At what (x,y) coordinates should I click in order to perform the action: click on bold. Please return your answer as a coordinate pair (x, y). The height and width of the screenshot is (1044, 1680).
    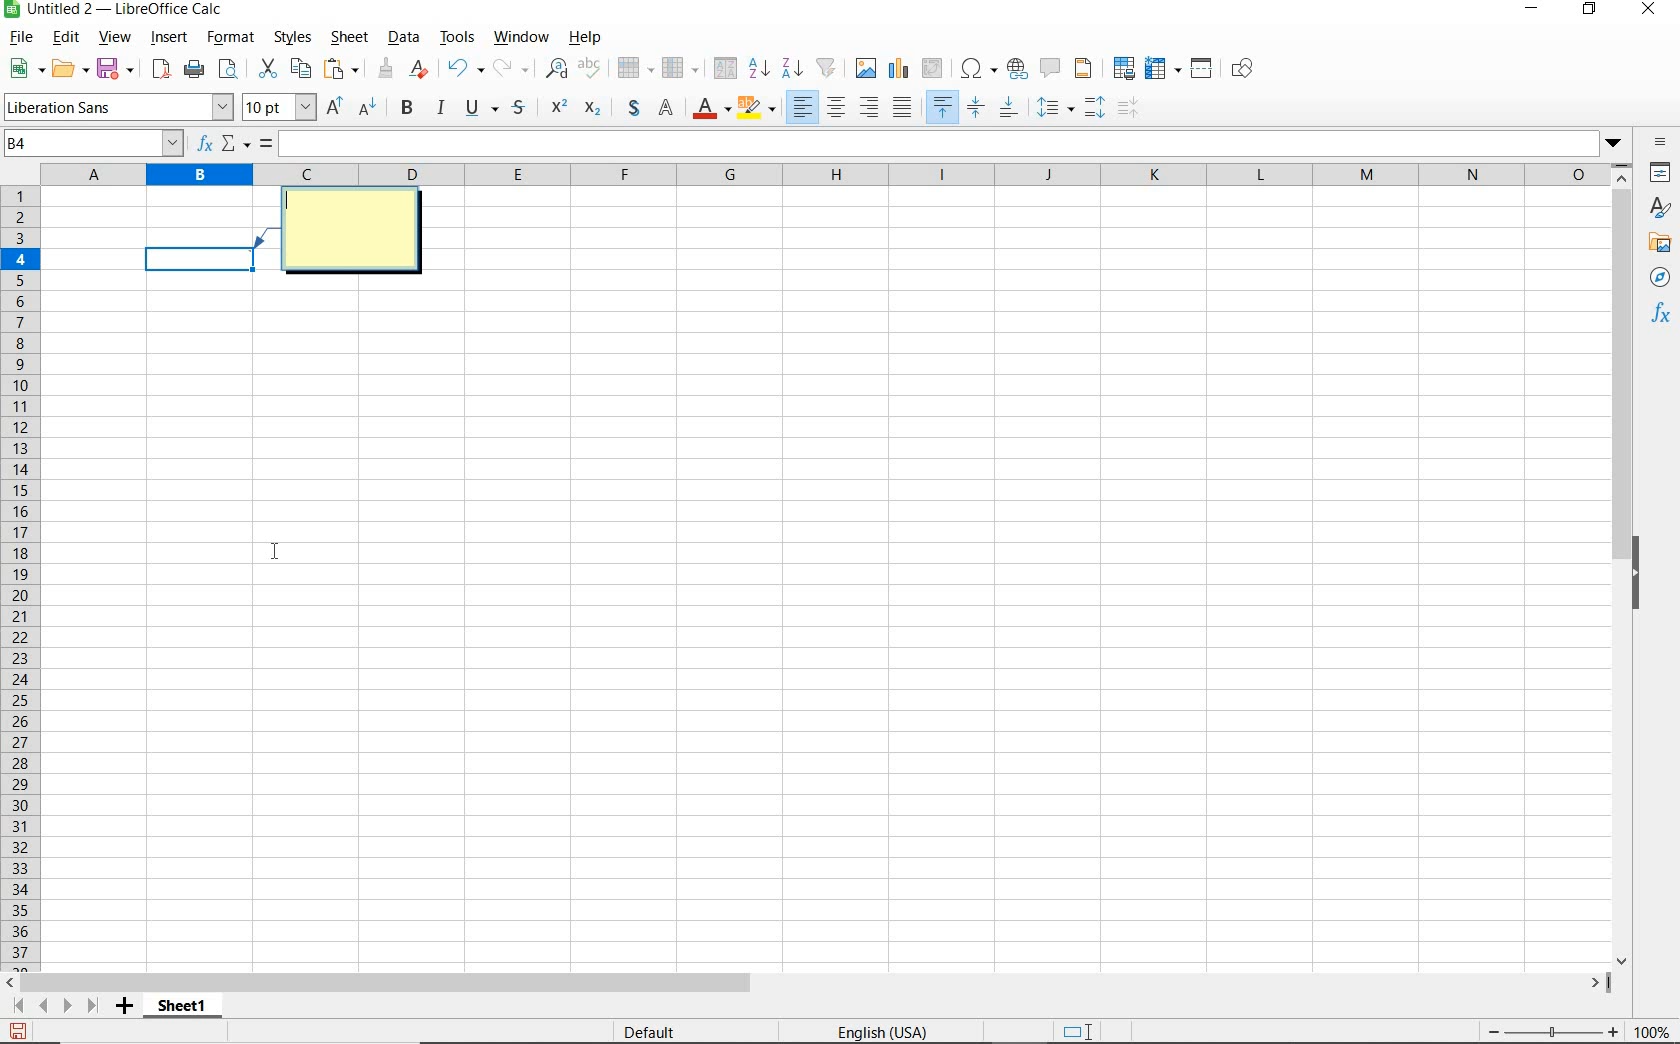
    Looking at the image, I should click on (406, 108).